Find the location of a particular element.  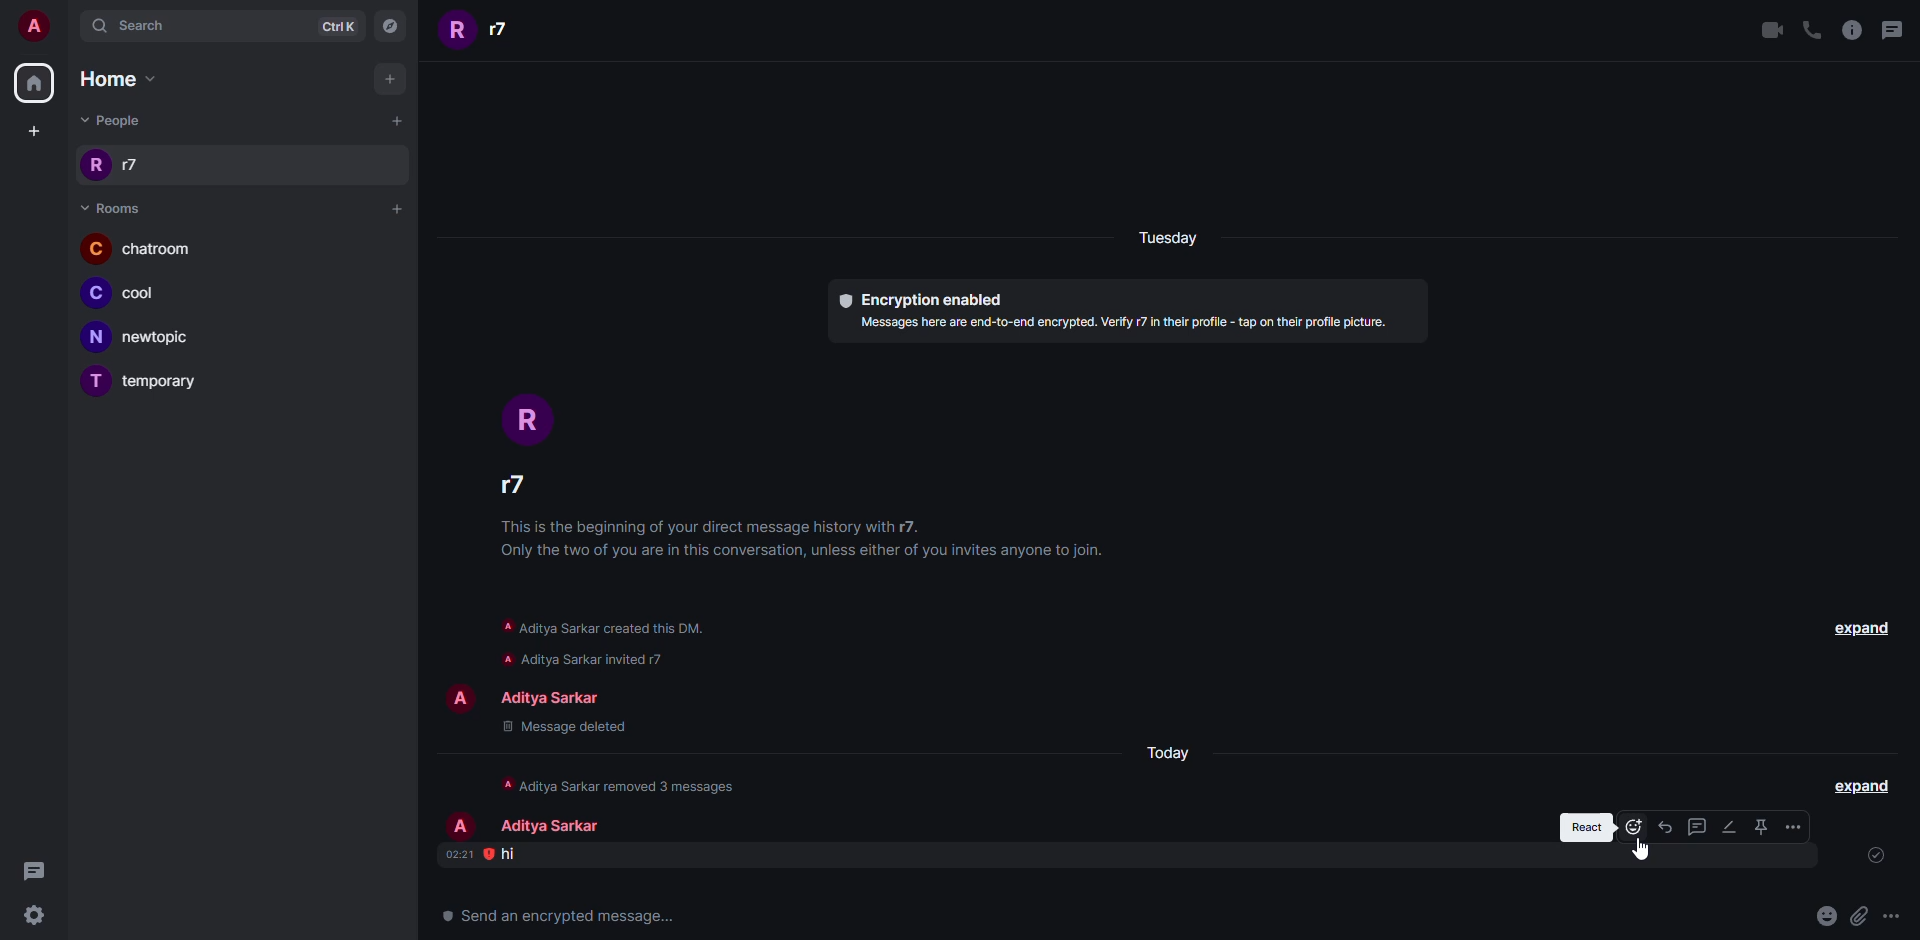

profile is located at coordinates (526, 418).